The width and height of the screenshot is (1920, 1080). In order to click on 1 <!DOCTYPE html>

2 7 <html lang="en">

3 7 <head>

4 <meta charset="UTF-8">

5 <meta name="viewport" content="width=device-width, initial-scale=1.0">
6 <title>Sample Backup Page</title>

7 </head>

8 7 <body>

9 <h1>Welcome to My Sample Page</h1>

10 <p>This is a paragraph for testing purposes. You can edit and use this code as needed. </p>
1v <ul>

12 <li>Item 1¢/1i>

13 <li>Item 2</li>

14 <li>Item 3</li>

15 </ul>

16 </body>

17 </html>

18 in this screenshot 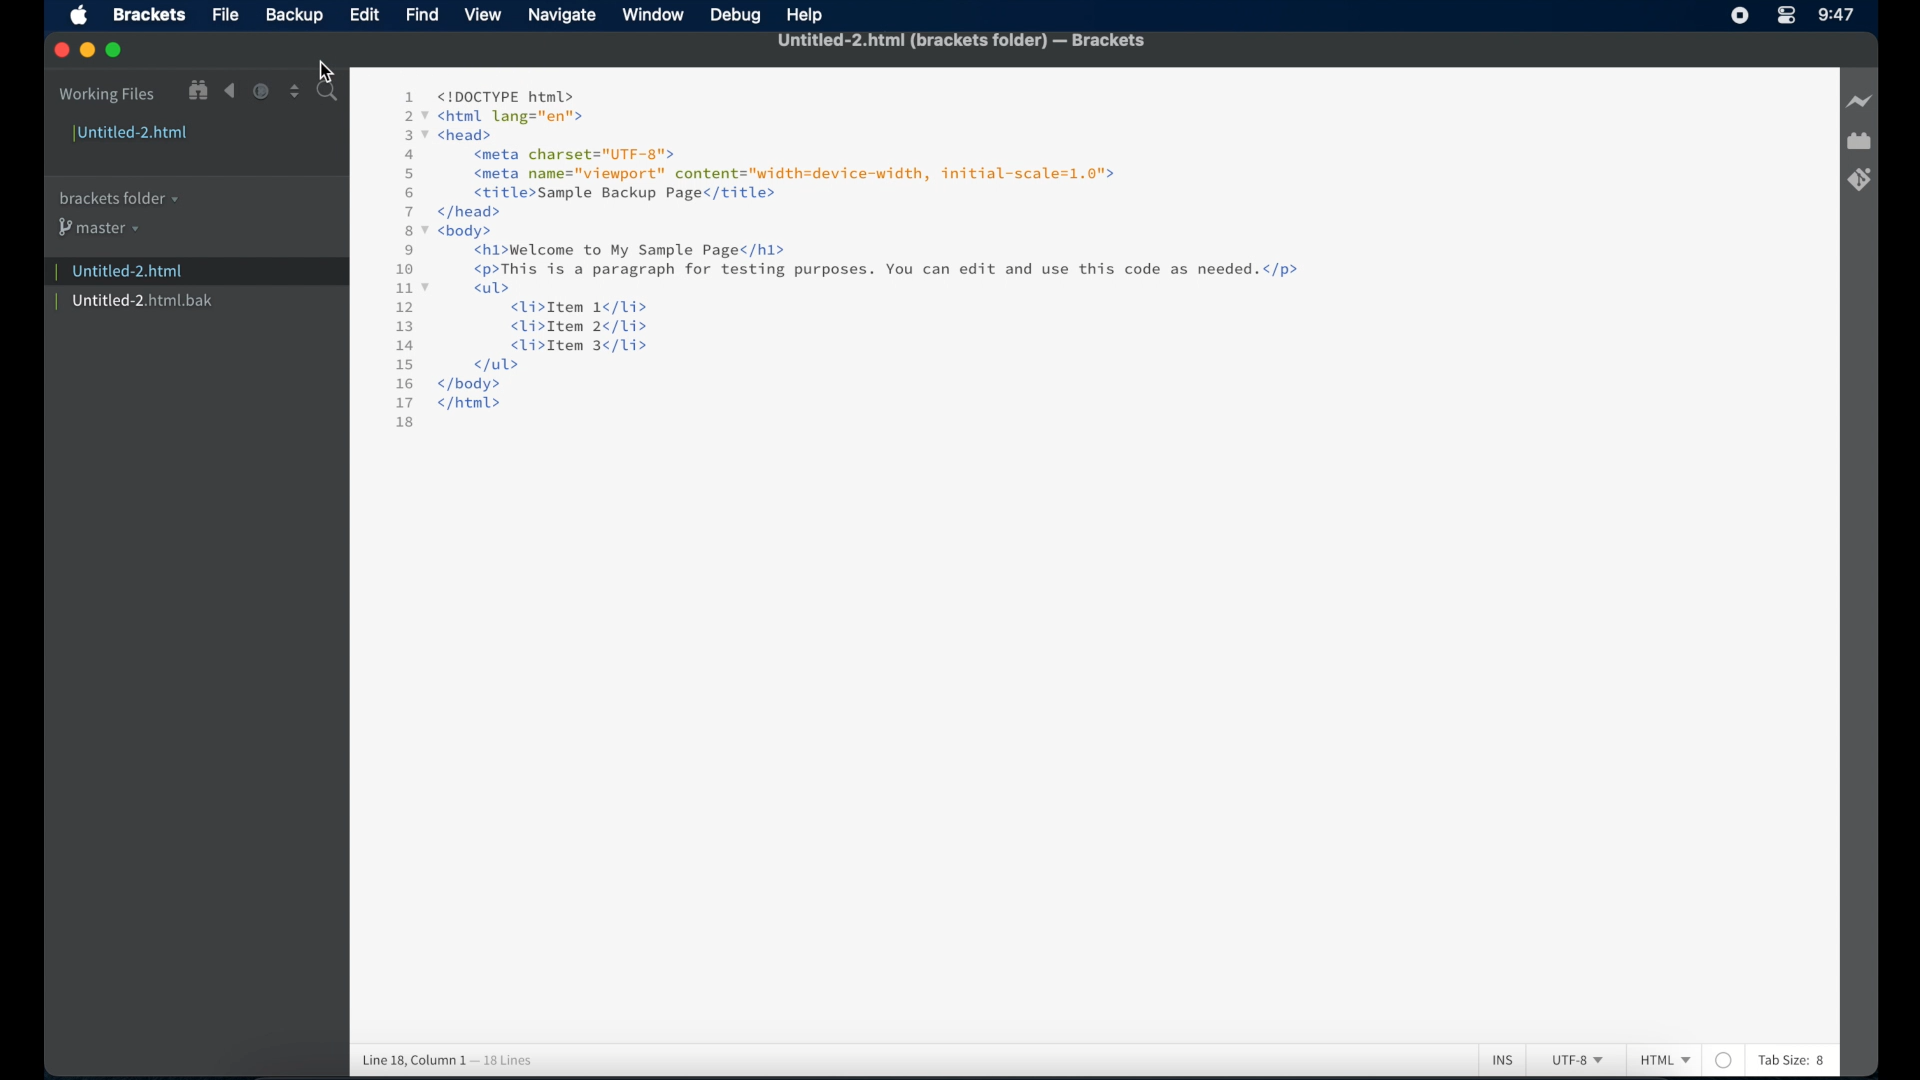, I will do `click(849, 258)`.